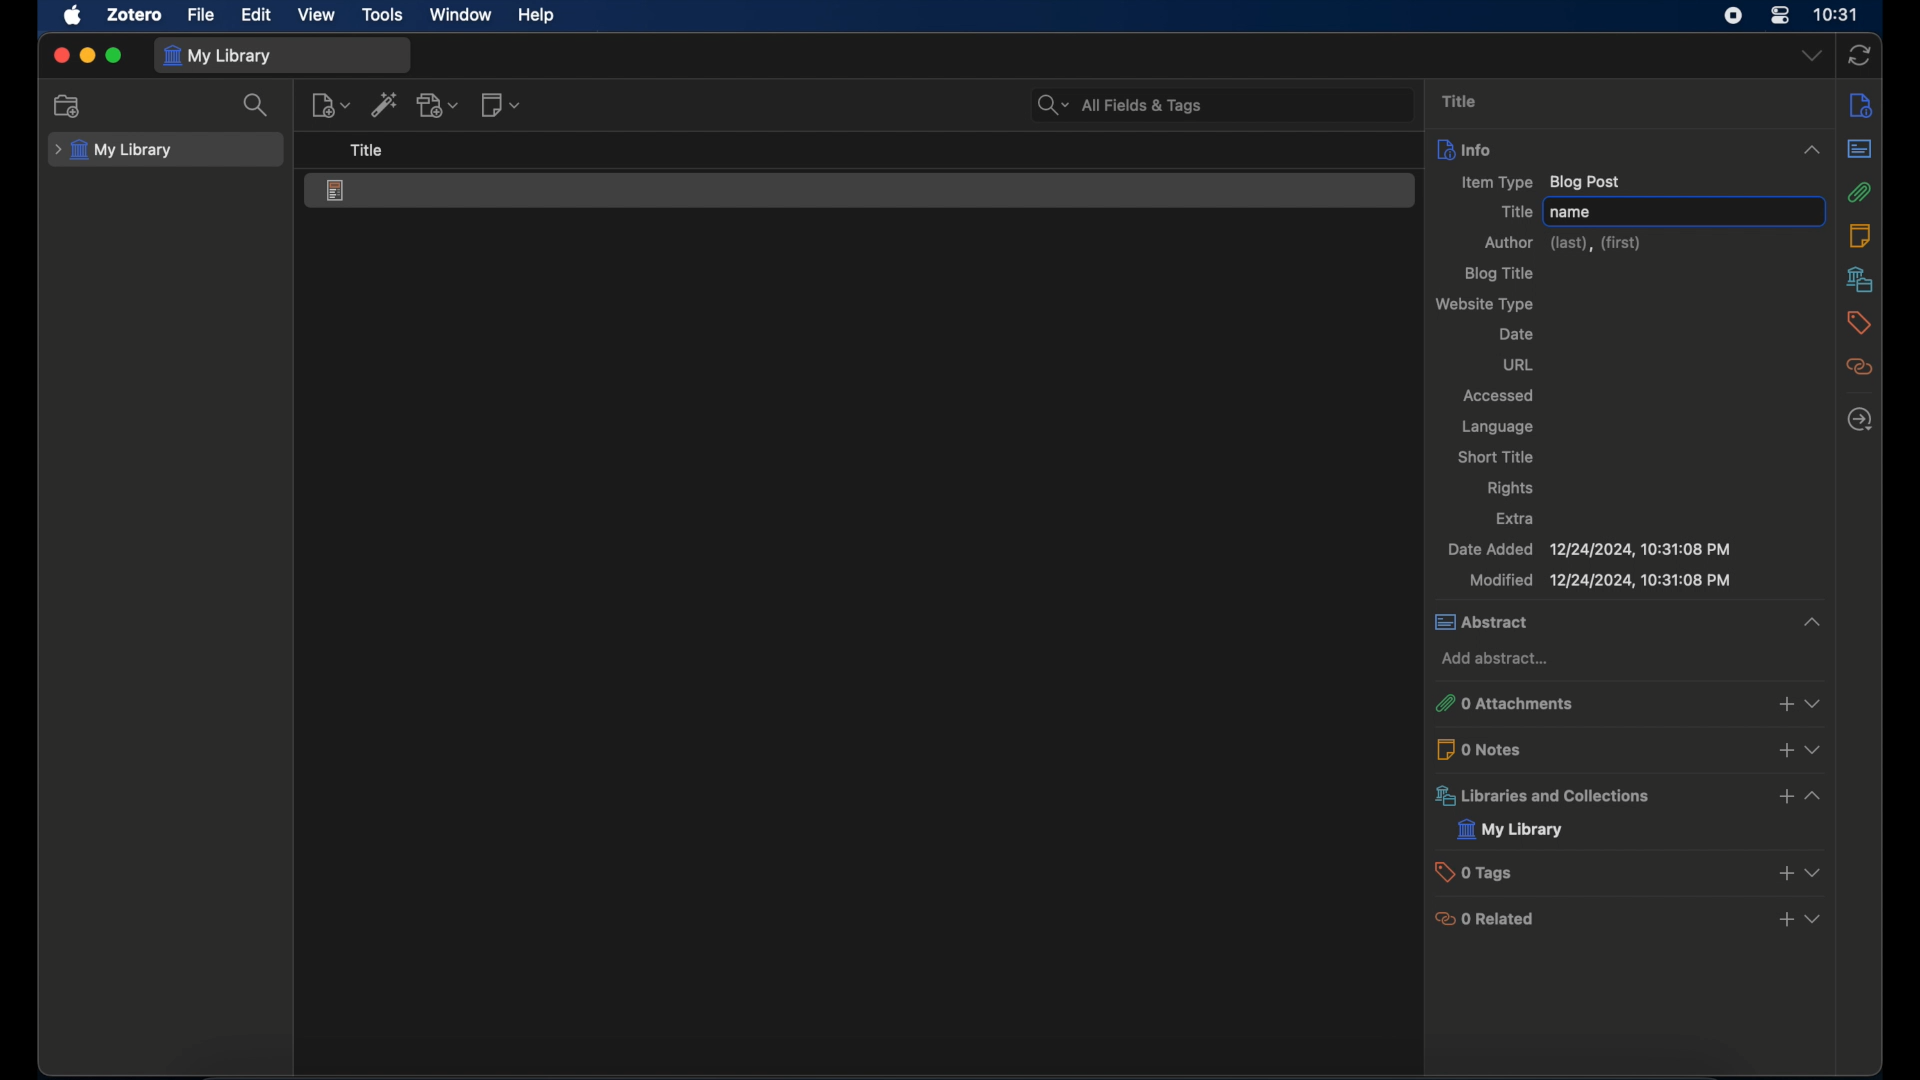 The height and width of the screenshot is (1080, 1920). What do you see at coordinates (1516, 518) in the screenshot?
I see `extra` at bounding box center [1516, 518].